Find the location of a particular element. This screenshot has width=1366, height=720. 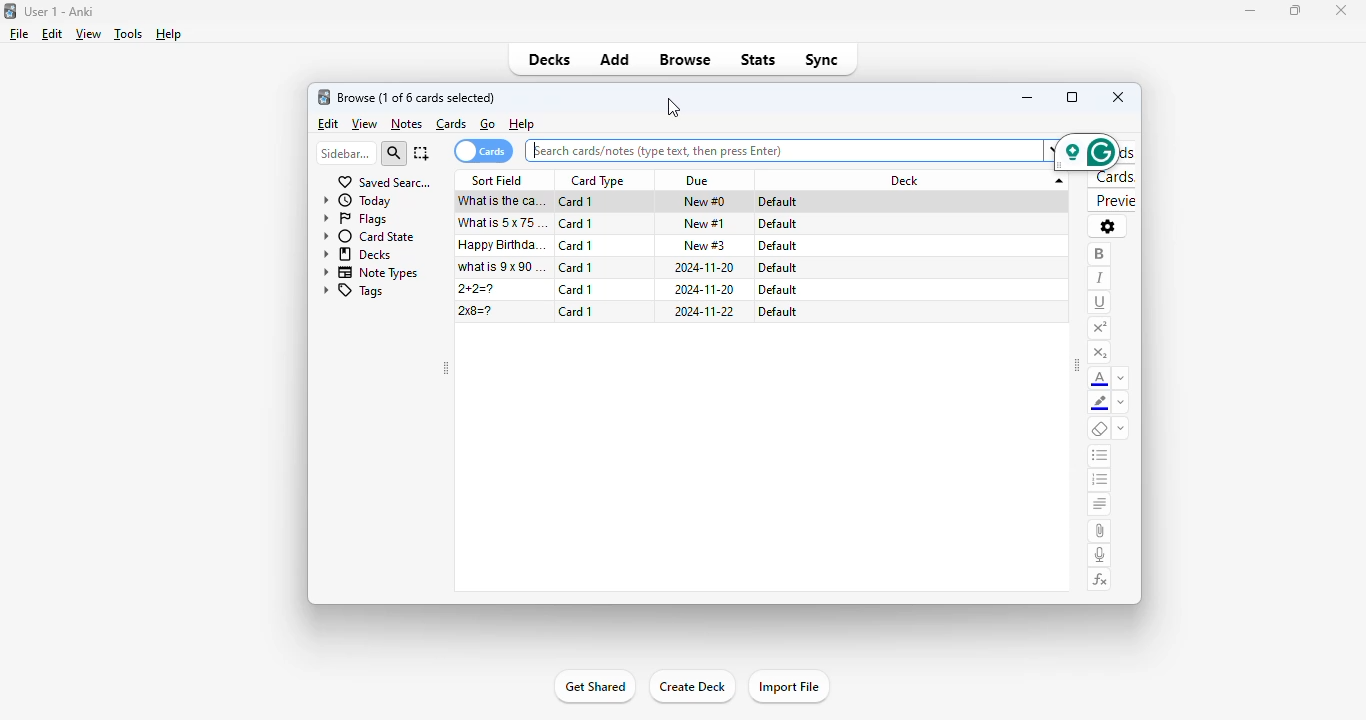

edit is located at coordinates (52, 34).